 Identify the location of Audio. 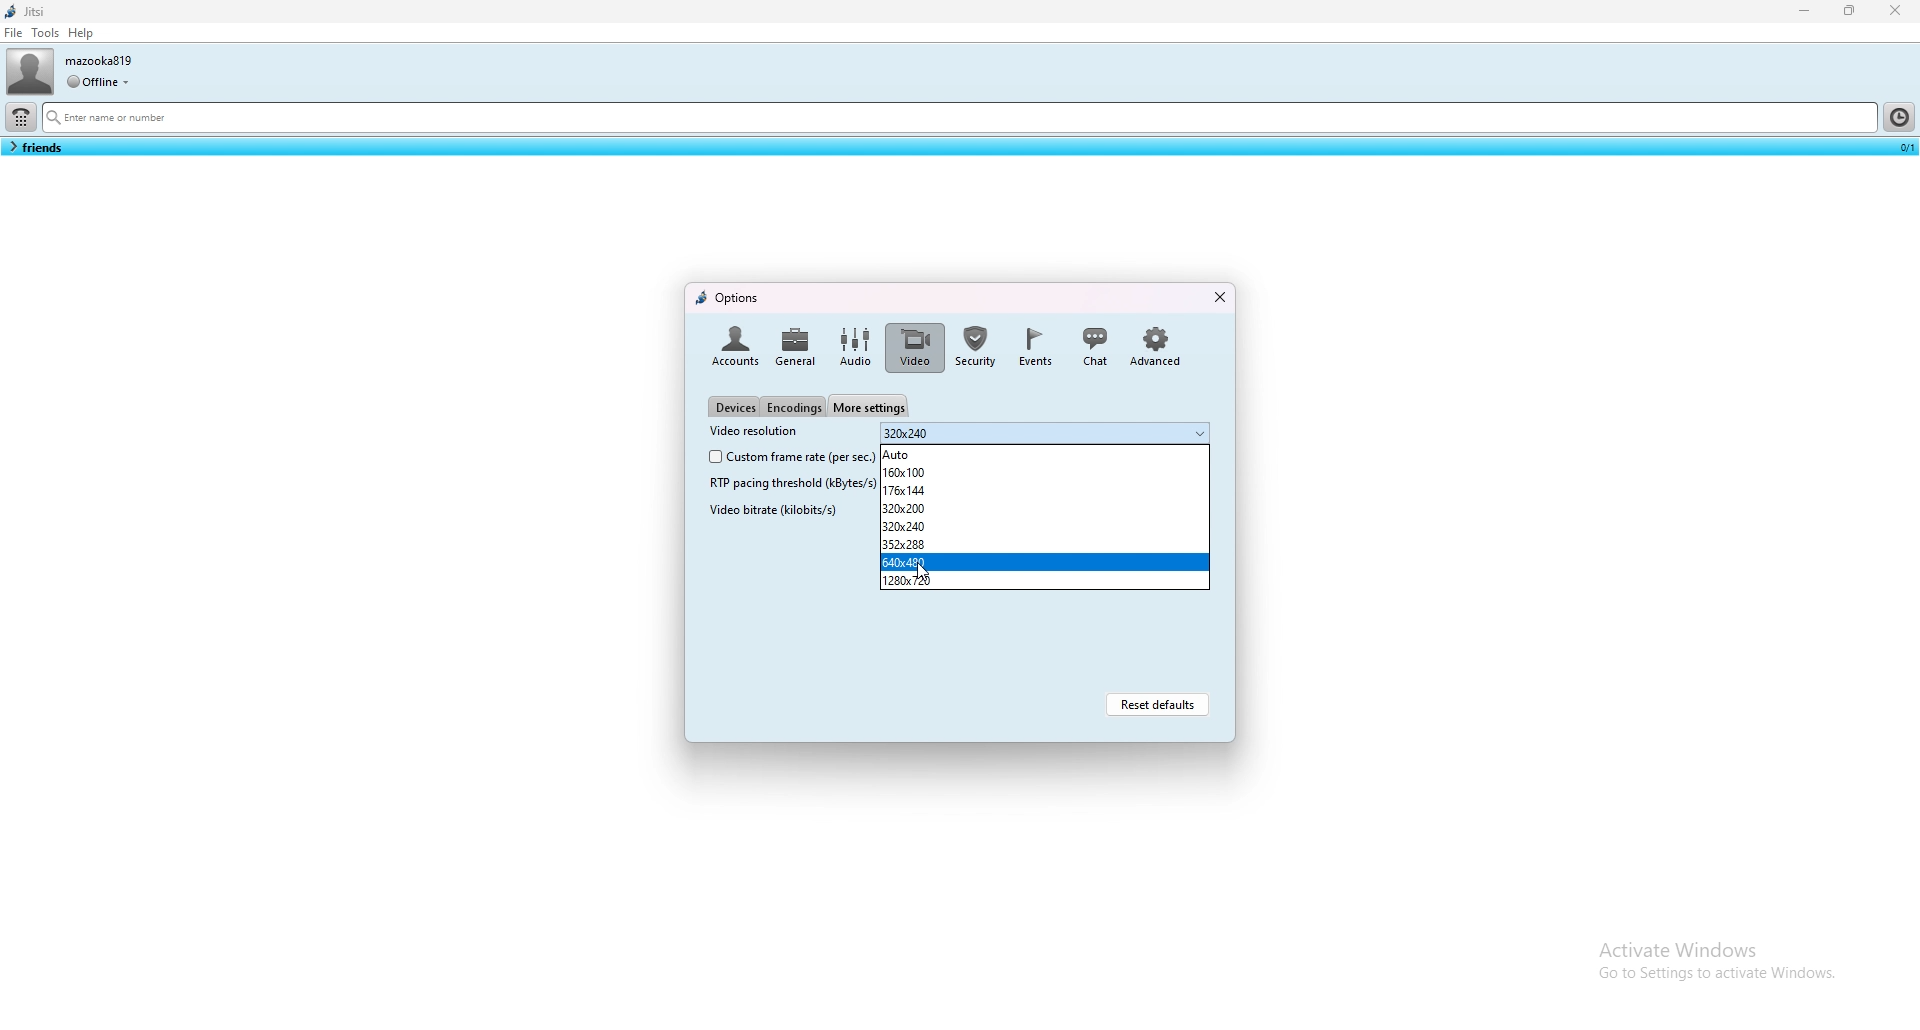
(854, 347).